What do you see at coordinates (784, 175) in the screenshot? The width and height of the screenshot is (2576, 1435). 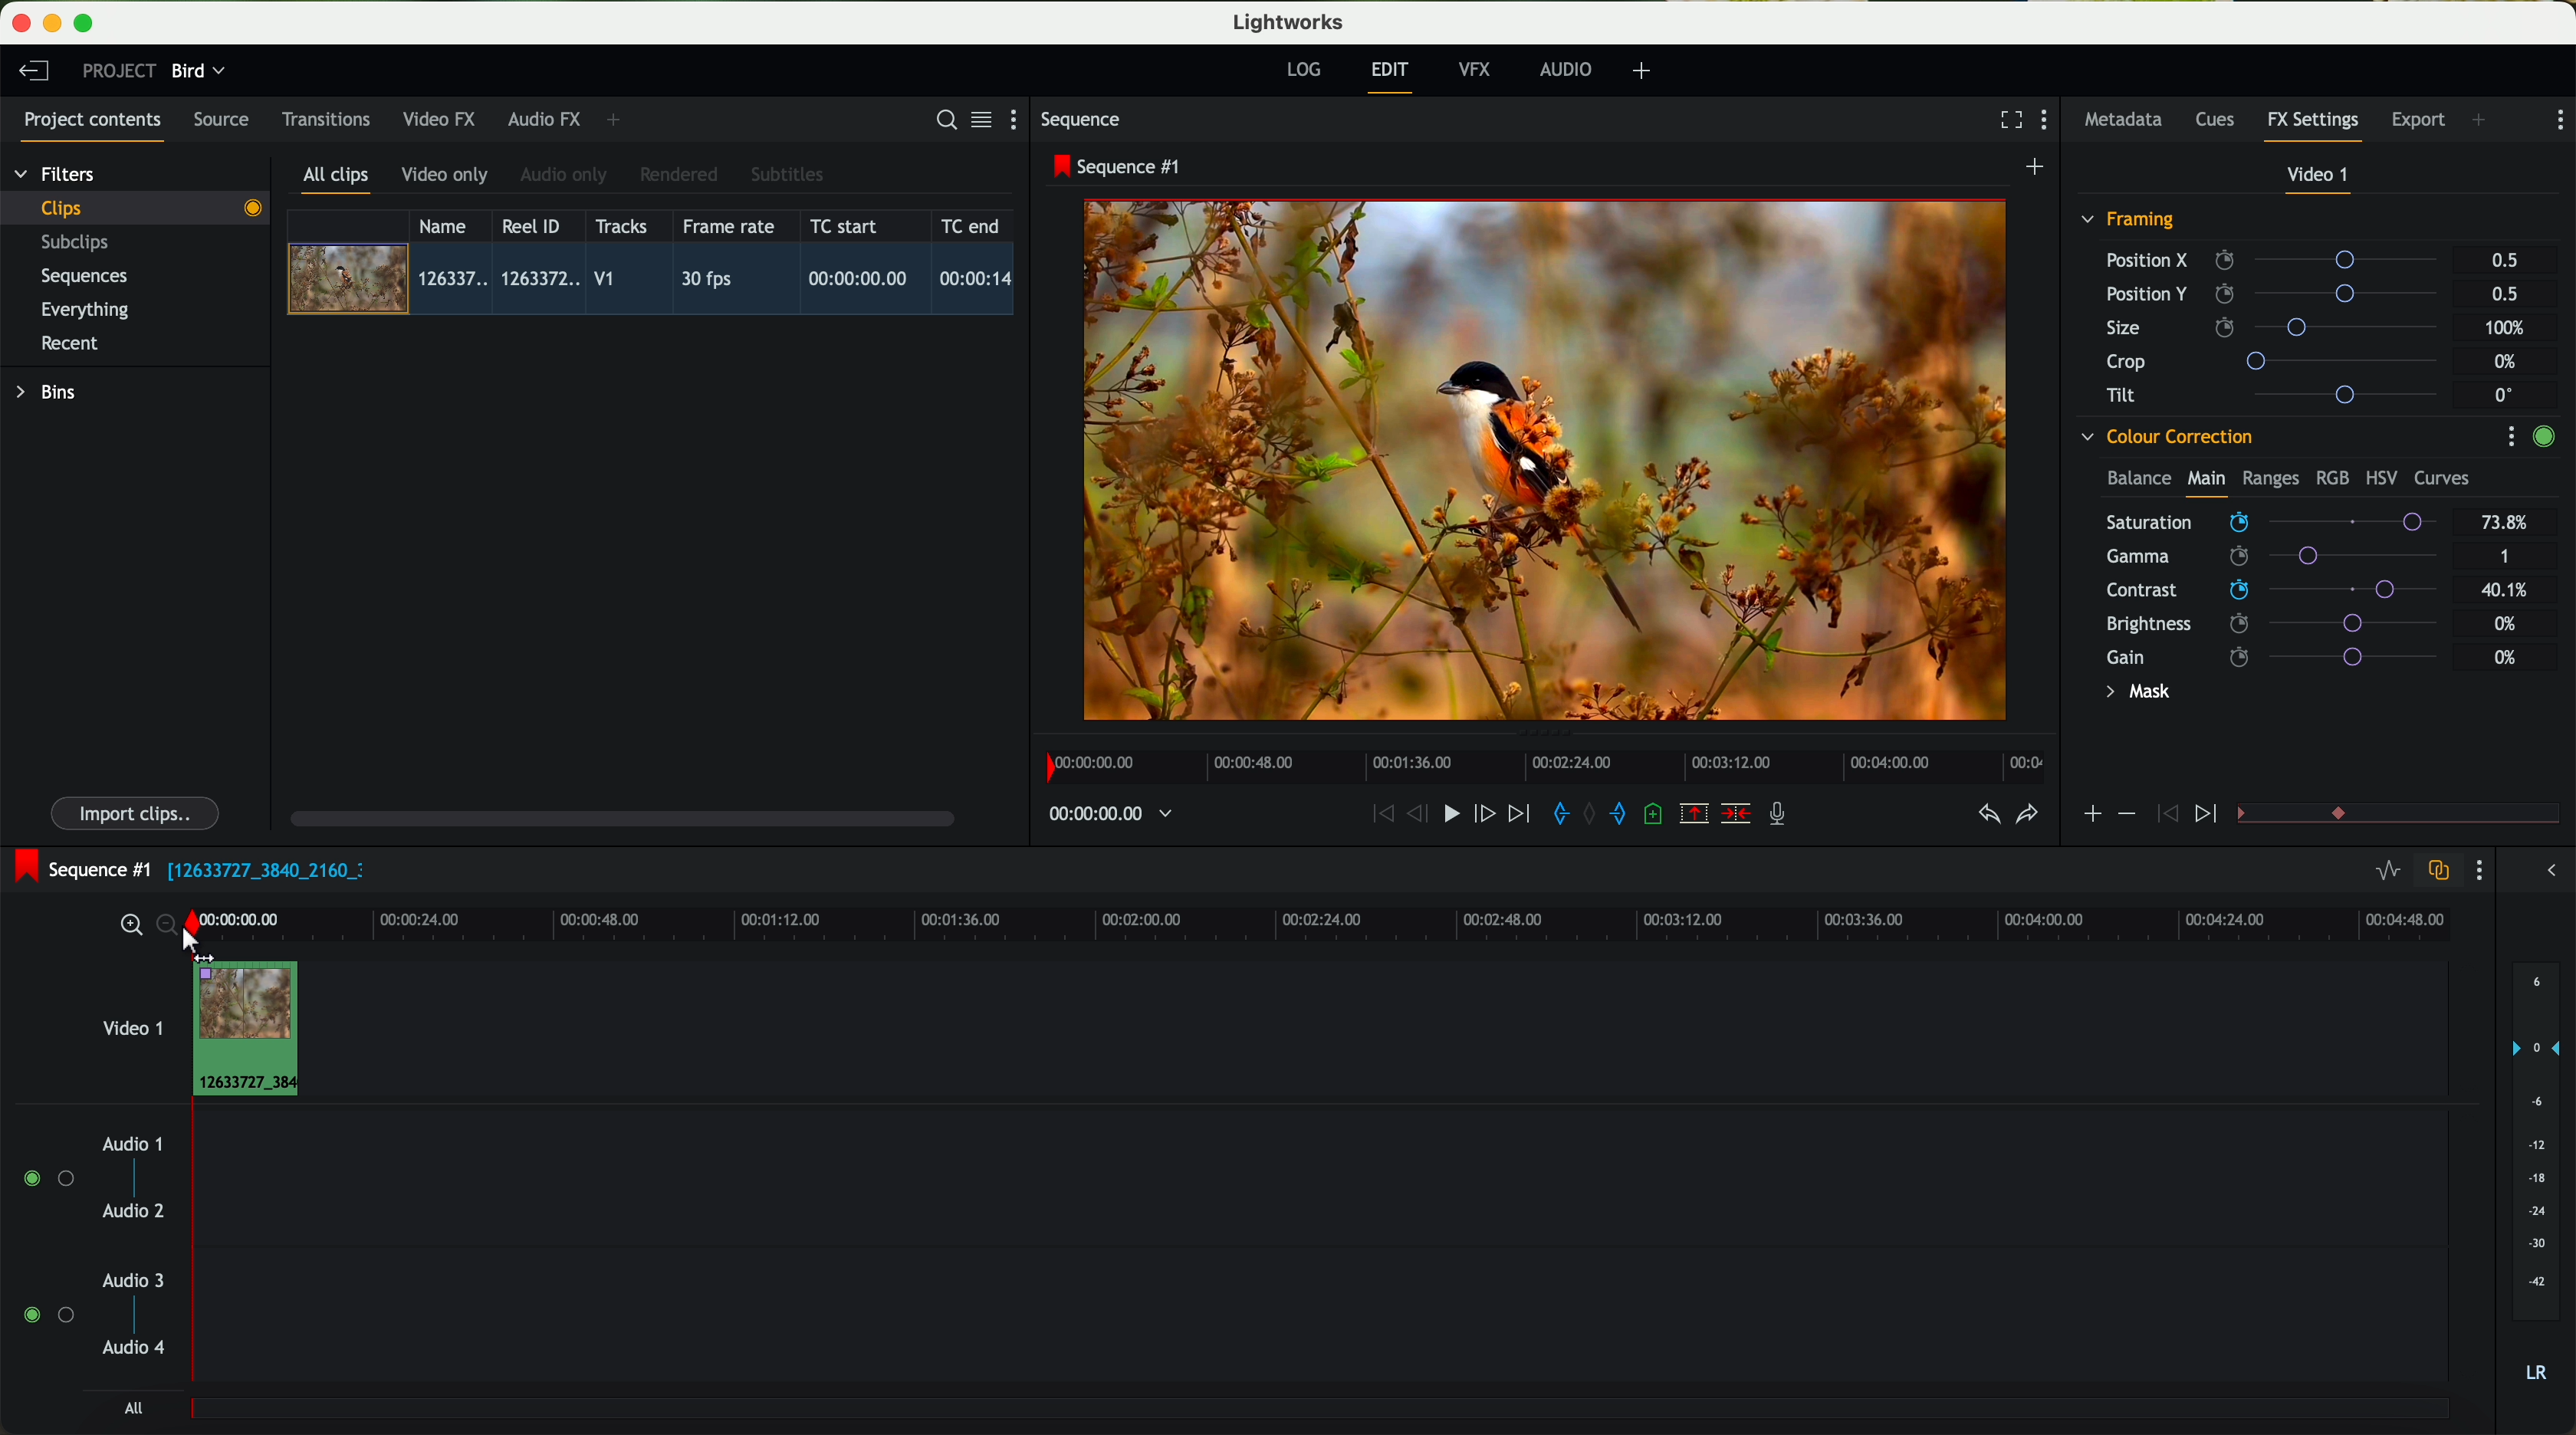 I see `subtitles` at bounding box center [784, 175].